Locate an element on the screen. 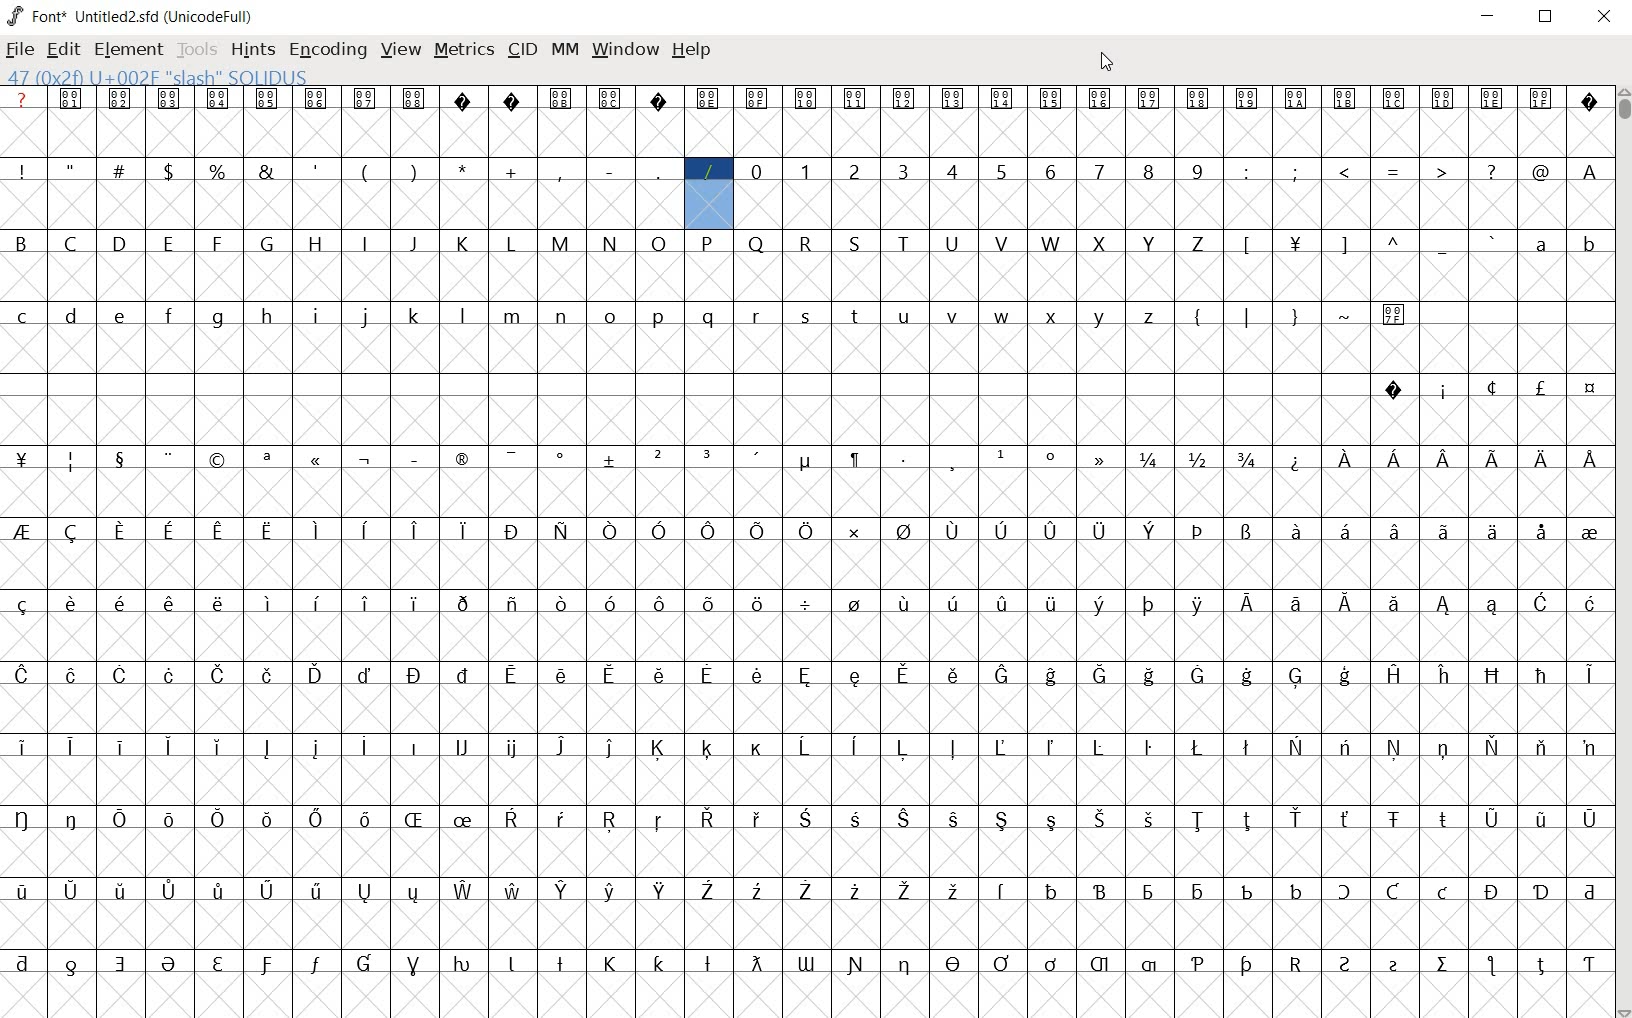 The width and height of the screenshot is (1632, 1018). glyph is located at coordinates (1445, 393).